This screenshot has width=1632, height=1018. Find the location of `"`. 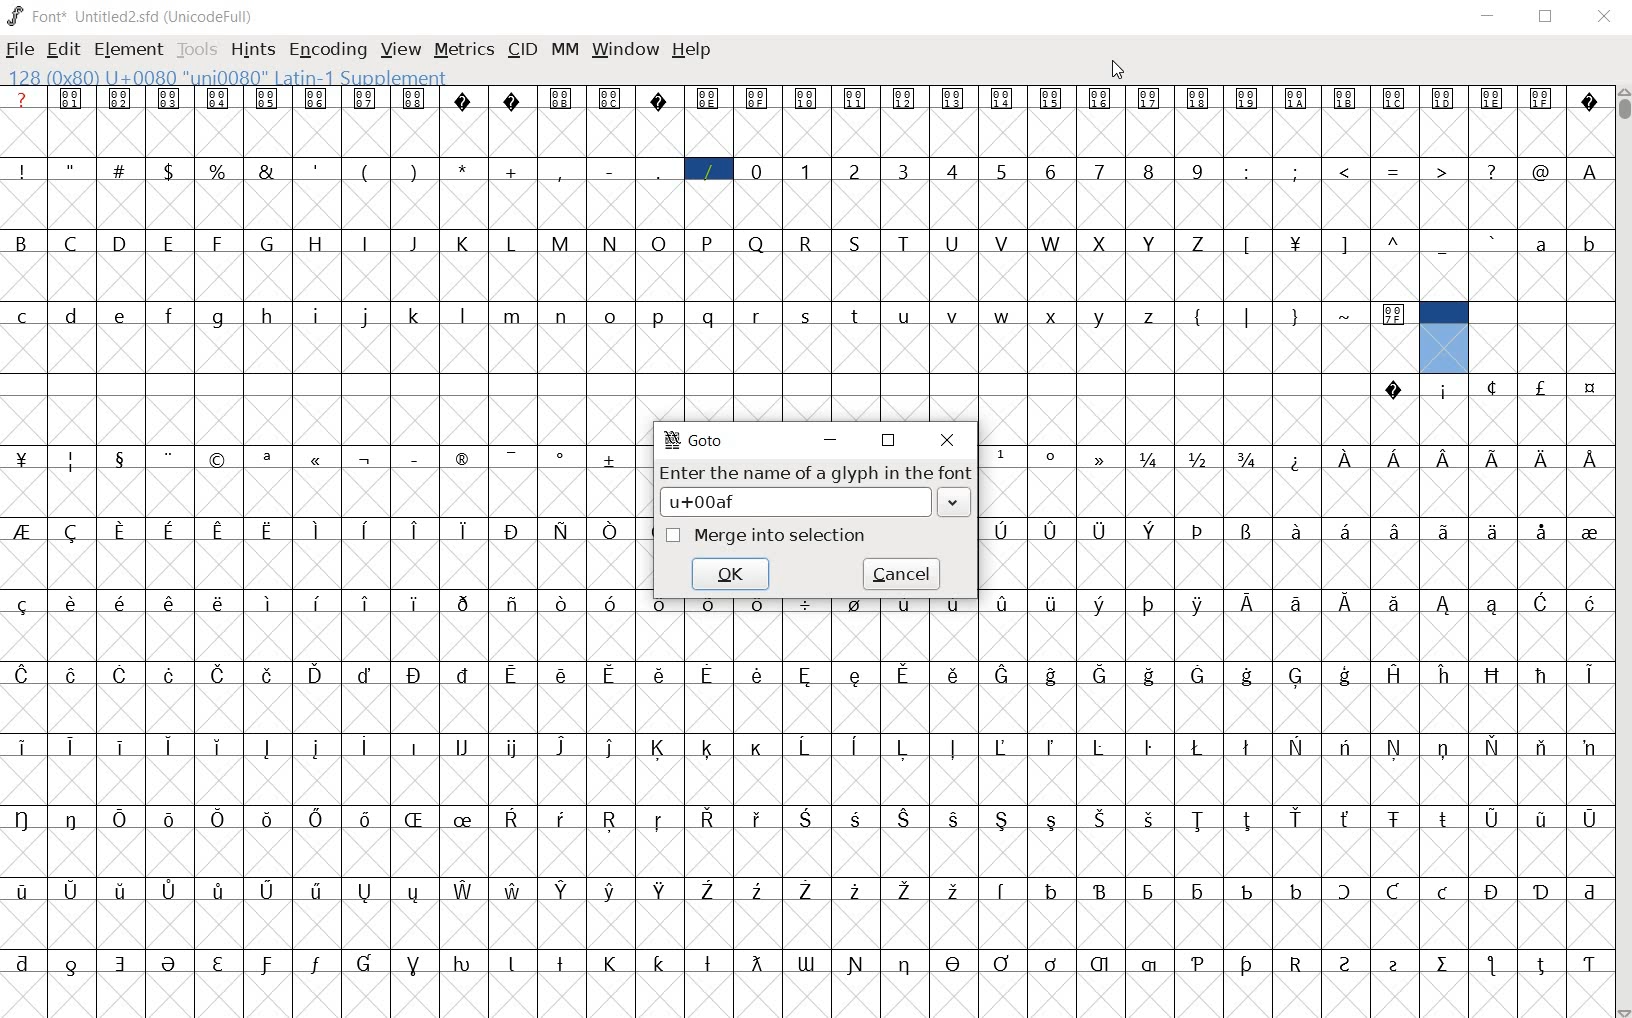

" is located at coordinates (73, 171).